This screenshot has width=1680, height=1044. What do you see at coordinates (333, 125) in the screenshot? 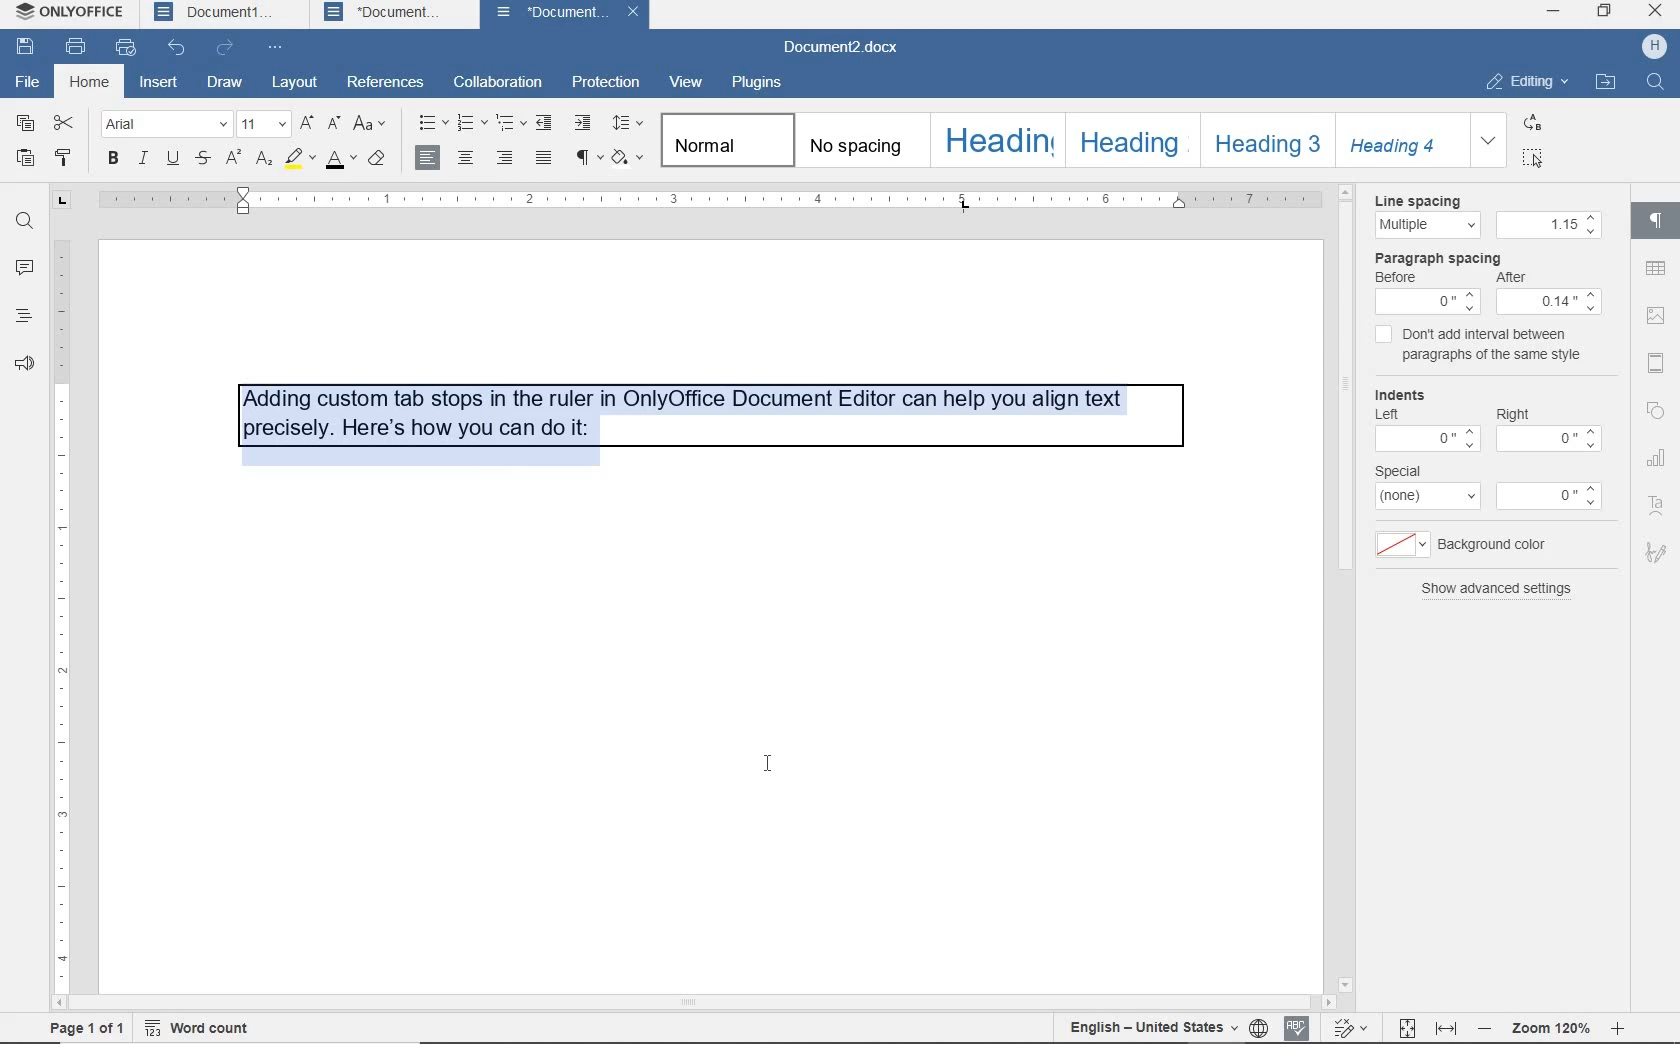
I see `decrement font size` at bounding box center [333, 125].